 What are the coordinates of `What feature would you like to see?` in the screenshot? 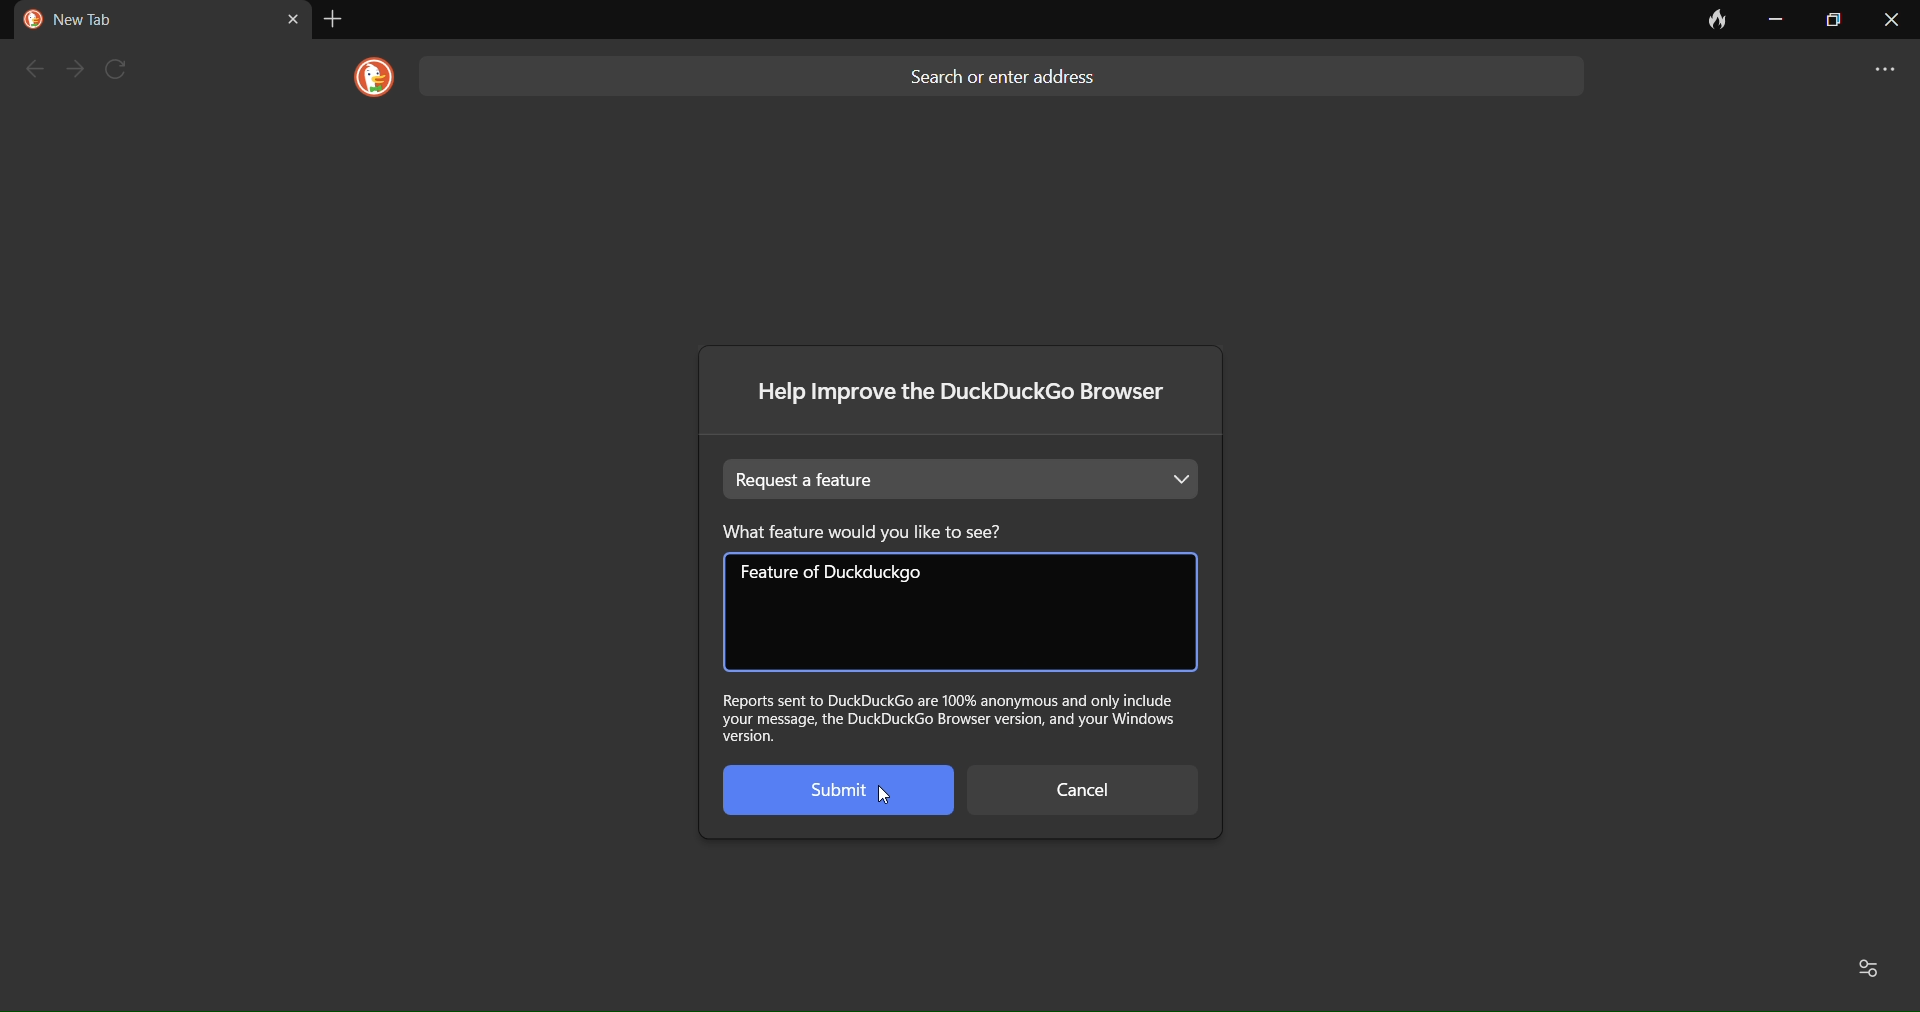 It's located at (898, 531).